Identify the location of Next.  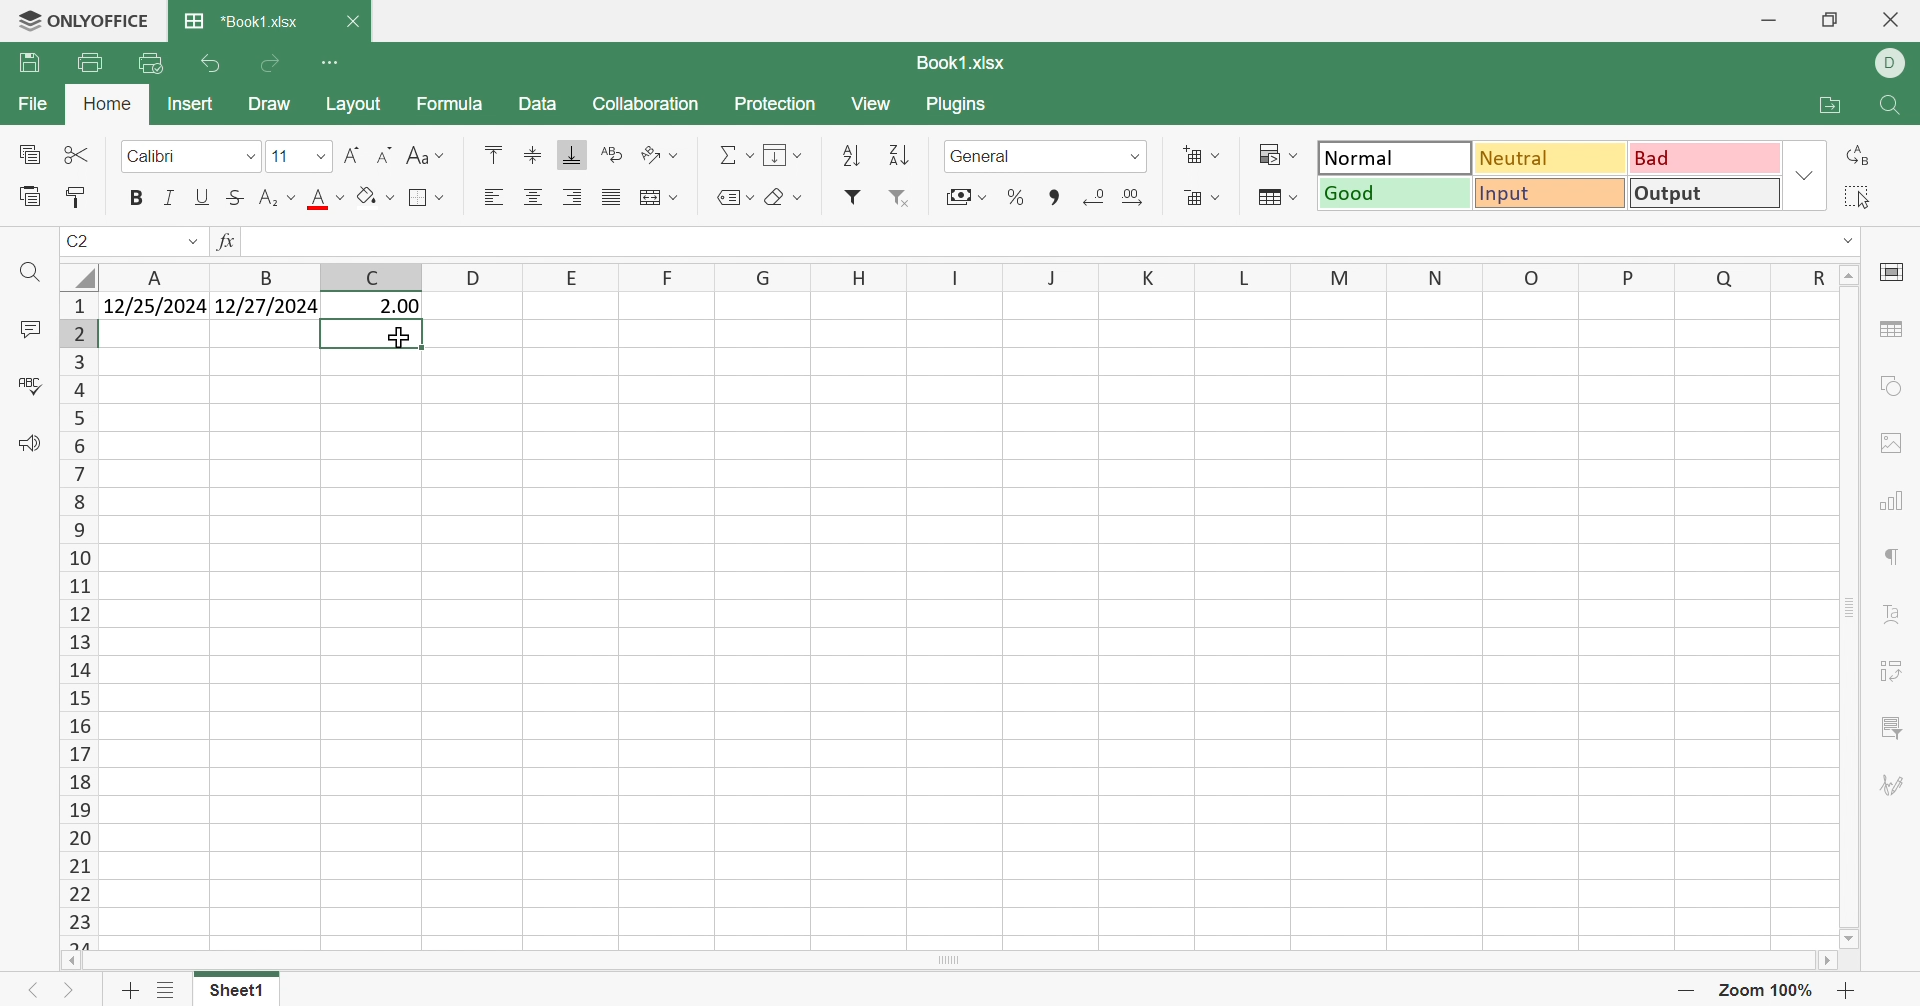
(70, 987).